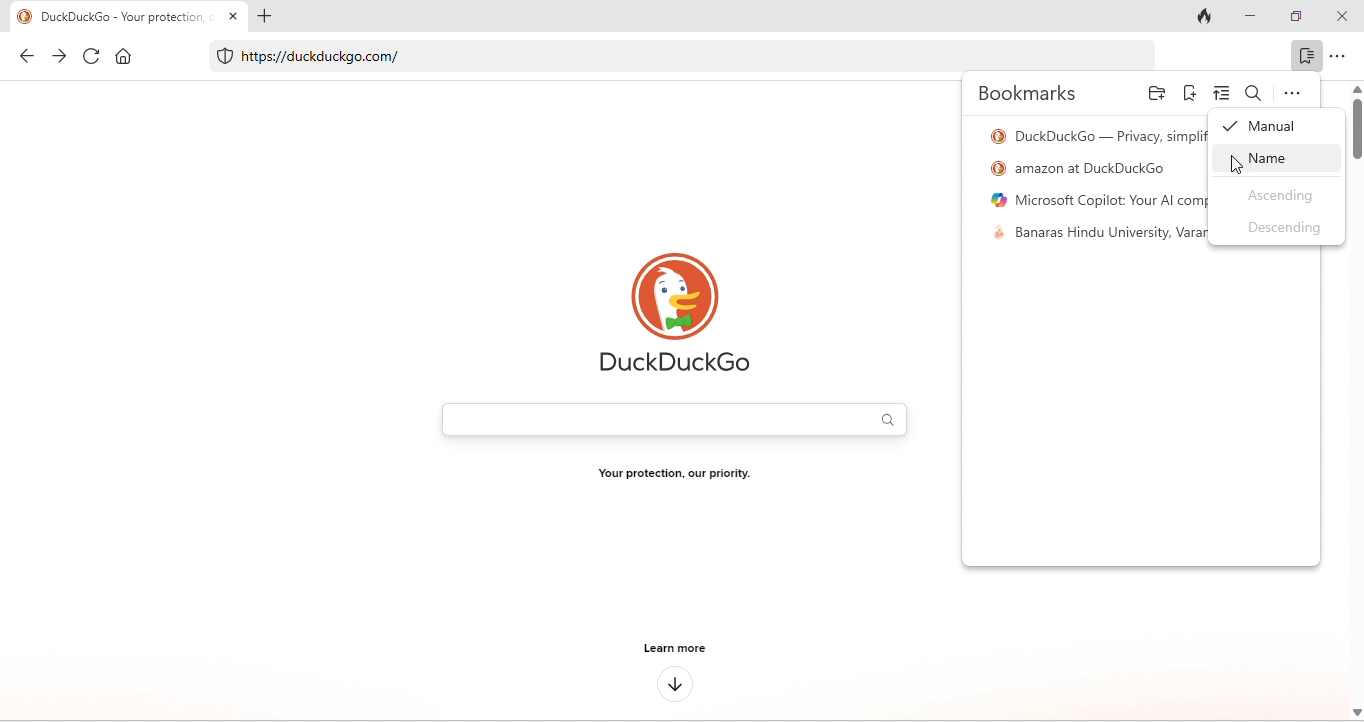  Describe the element at coordinates (1095, 198) in the screenshot. I see `microsoft copilot your ai companion` at that location.